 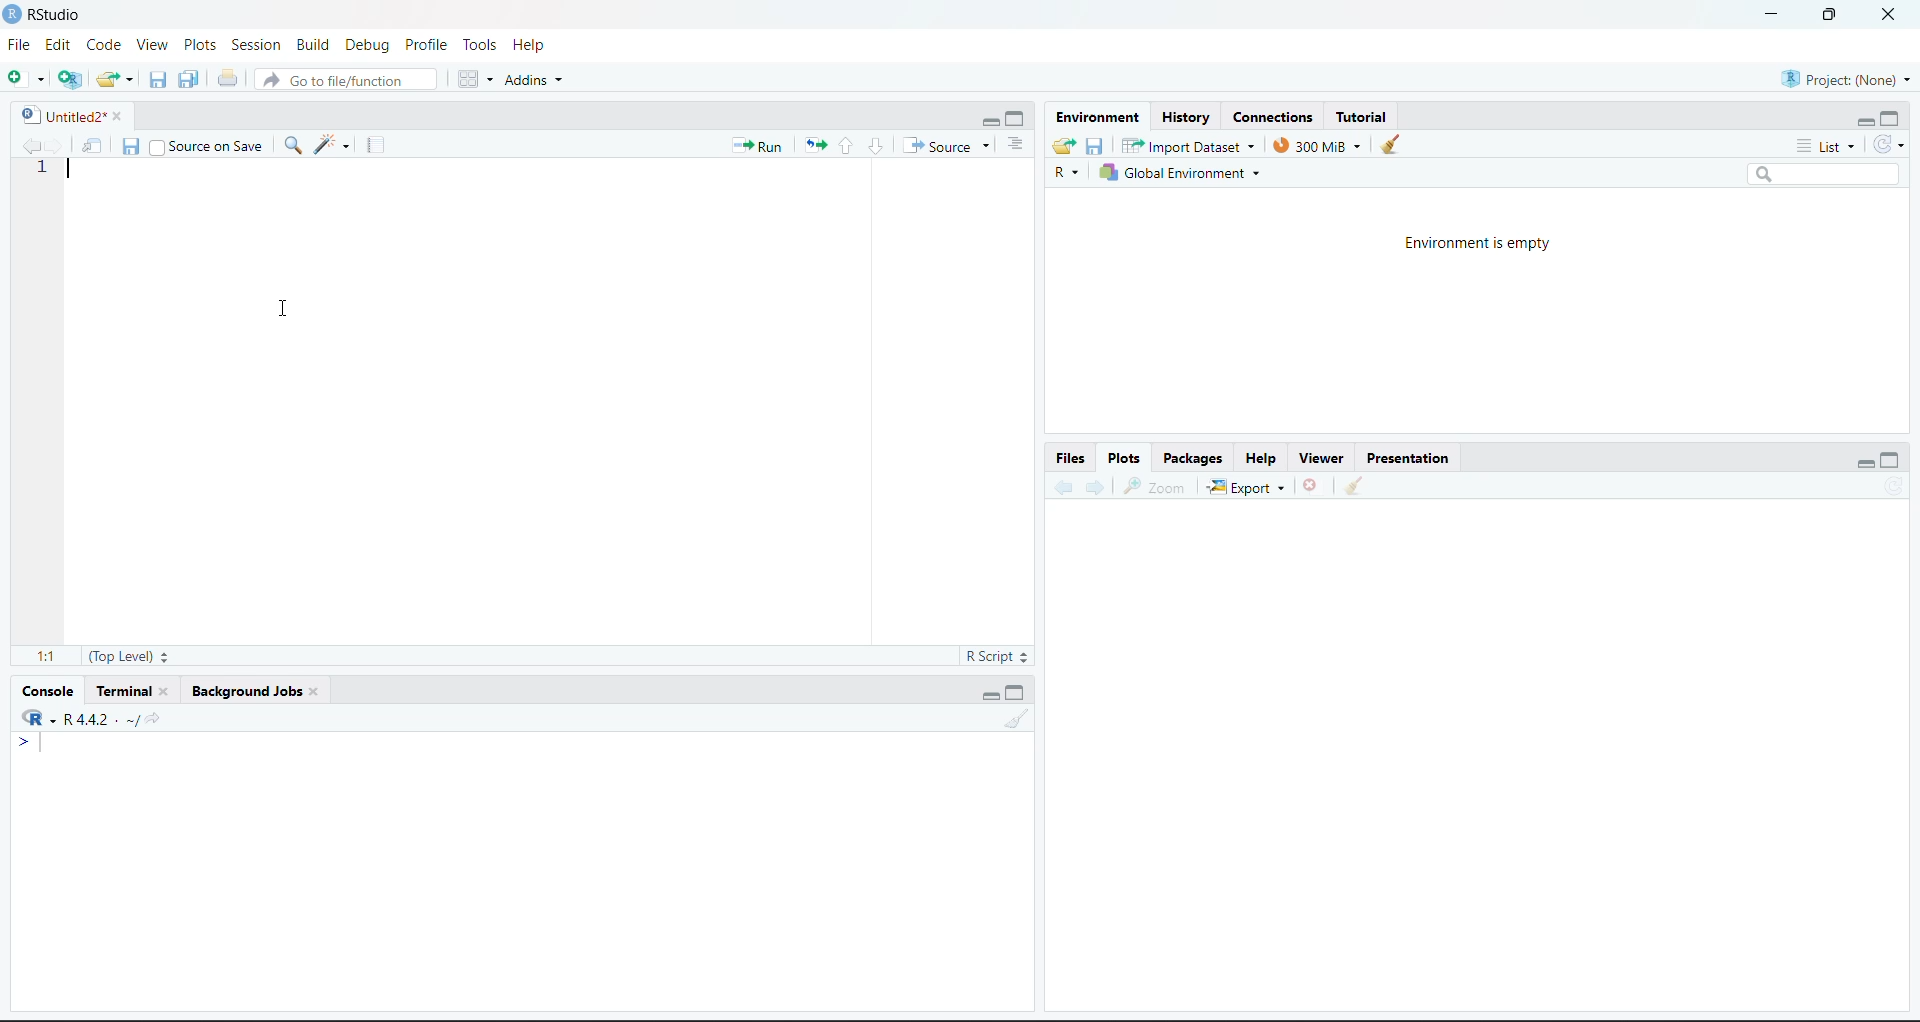 What do you see at coordinates (983, 121) in the screenshot?
I see `hide r script` at bounding box center [983, 121].